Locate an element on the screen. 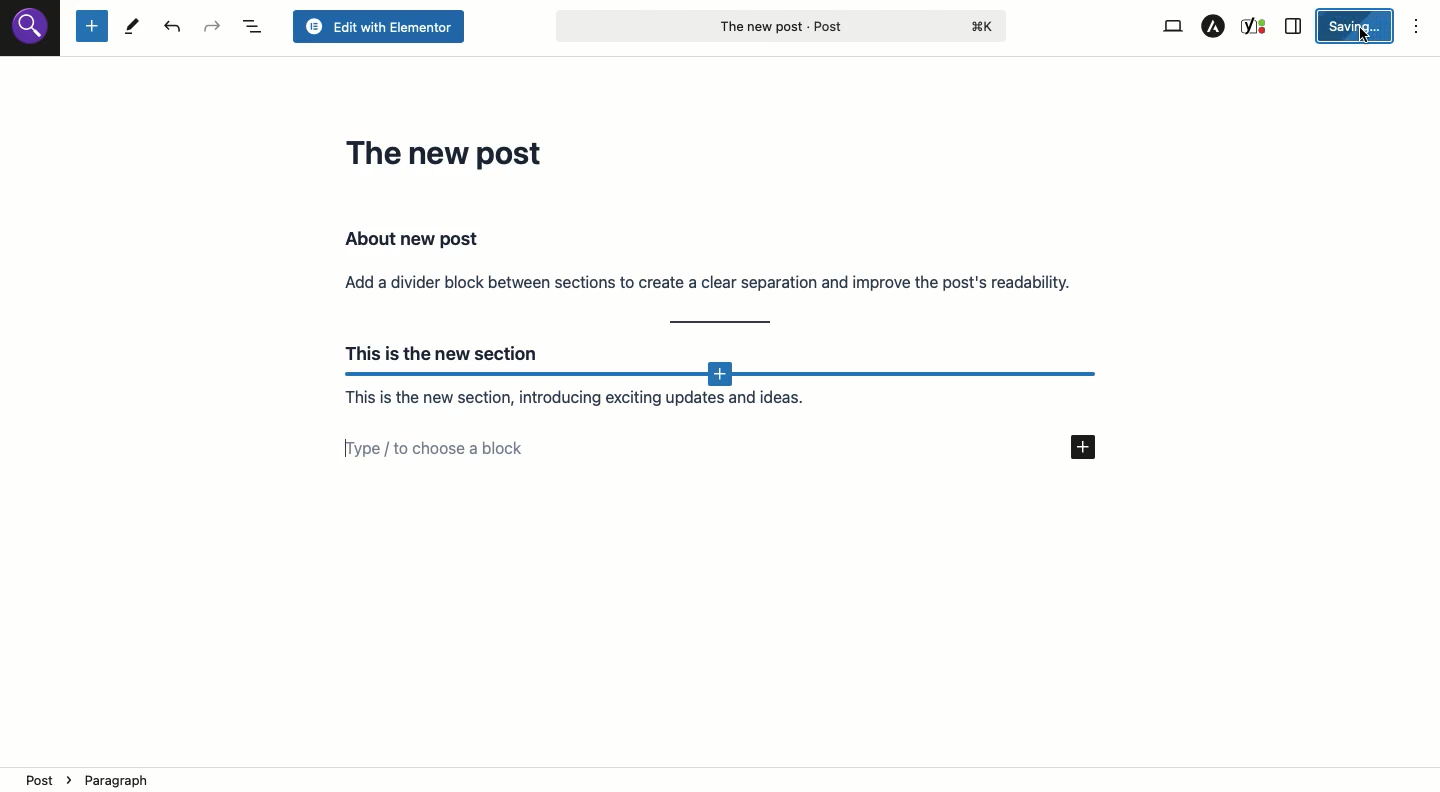 This screenshot has width=1440, height=792. Site icon is located at coordinates (31, 29).